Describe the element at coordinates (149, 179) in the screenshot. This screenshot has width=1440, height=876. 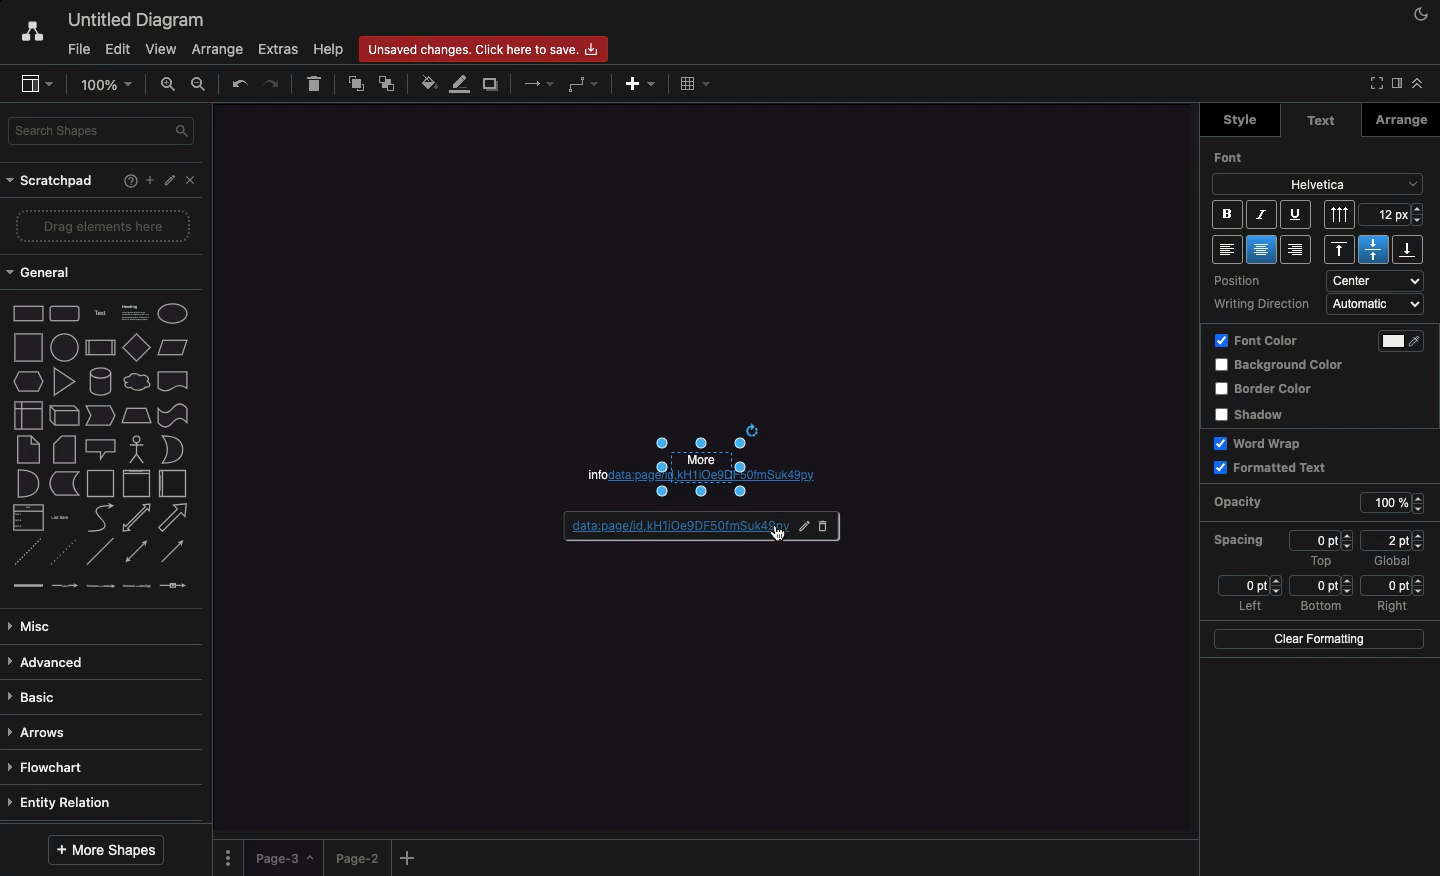
I see `Add` at that location.